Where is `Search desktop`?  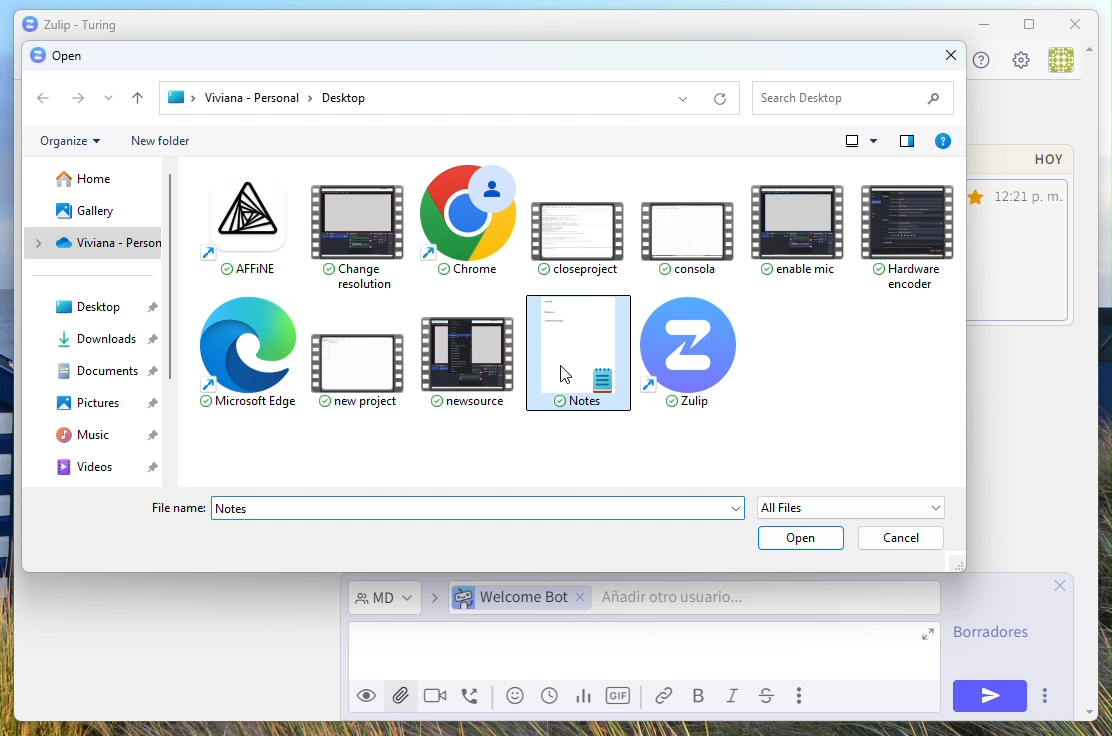 Search desktop is located at coordinates (852, 96).